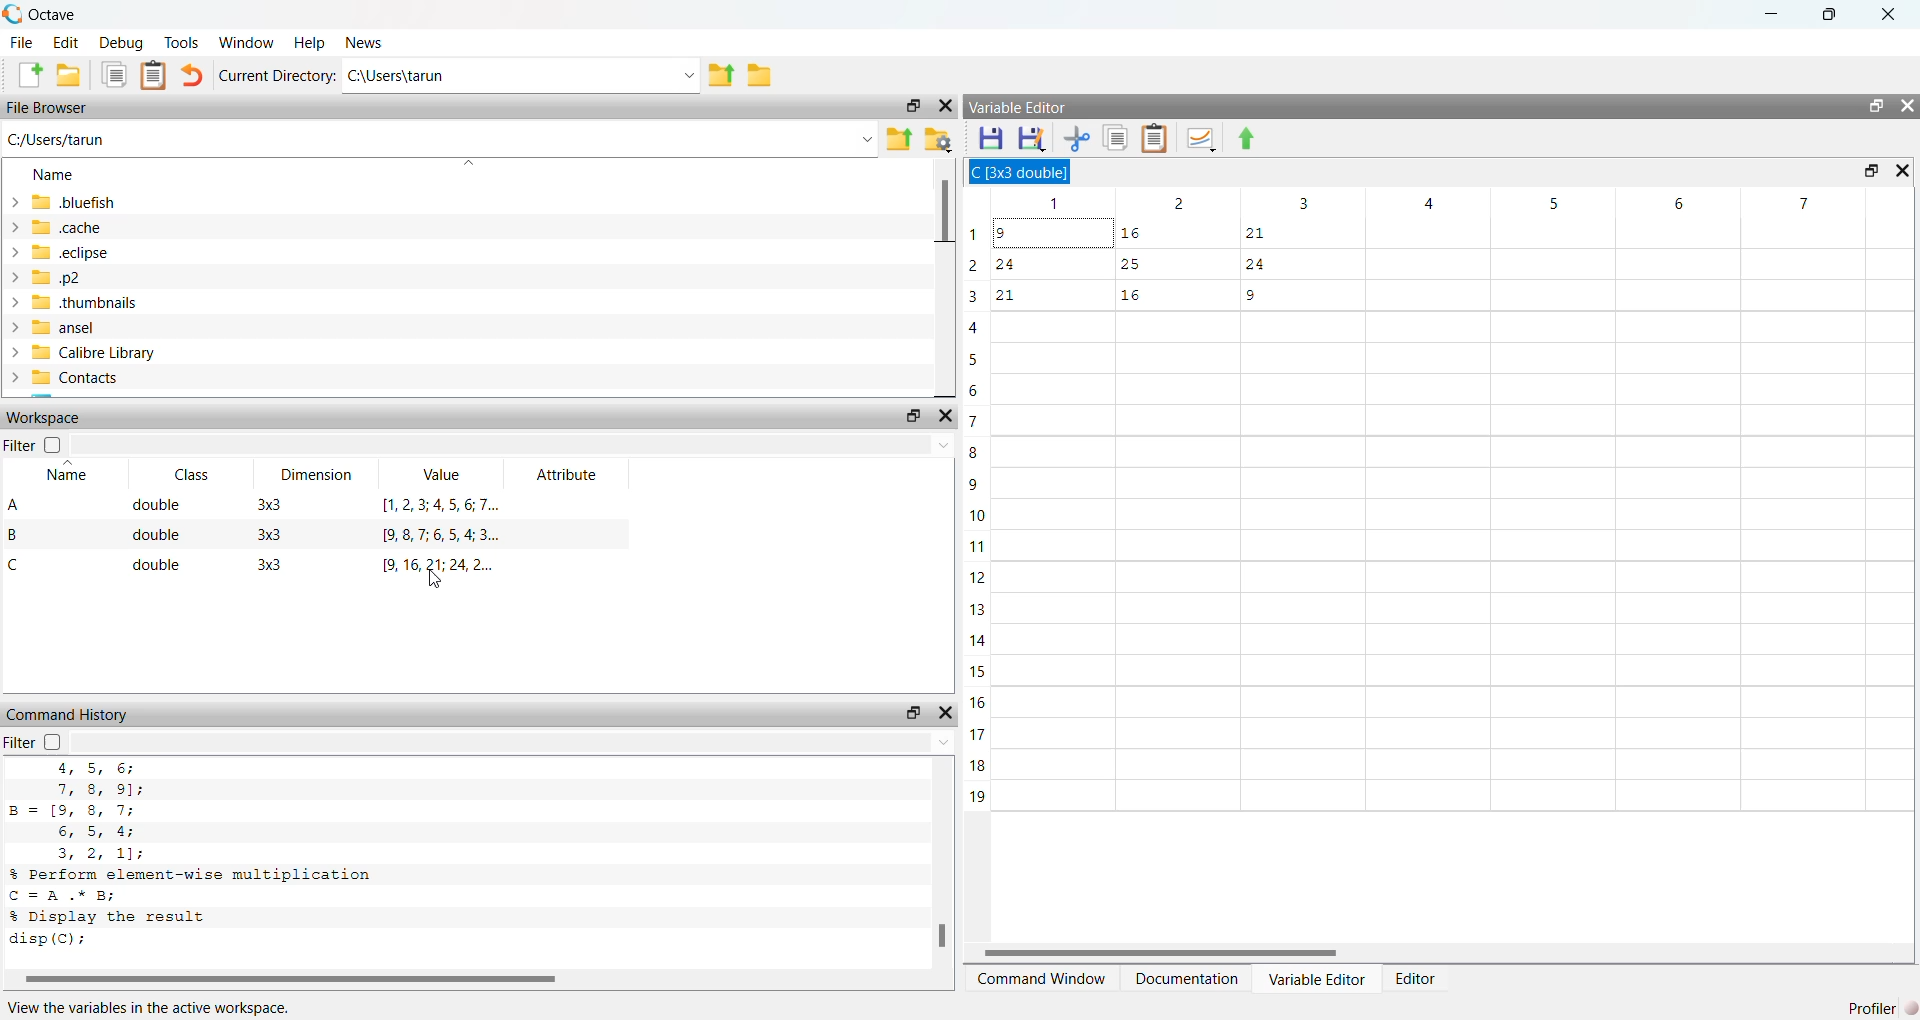  I want to click on Variable Editor, so click(1035, 106).